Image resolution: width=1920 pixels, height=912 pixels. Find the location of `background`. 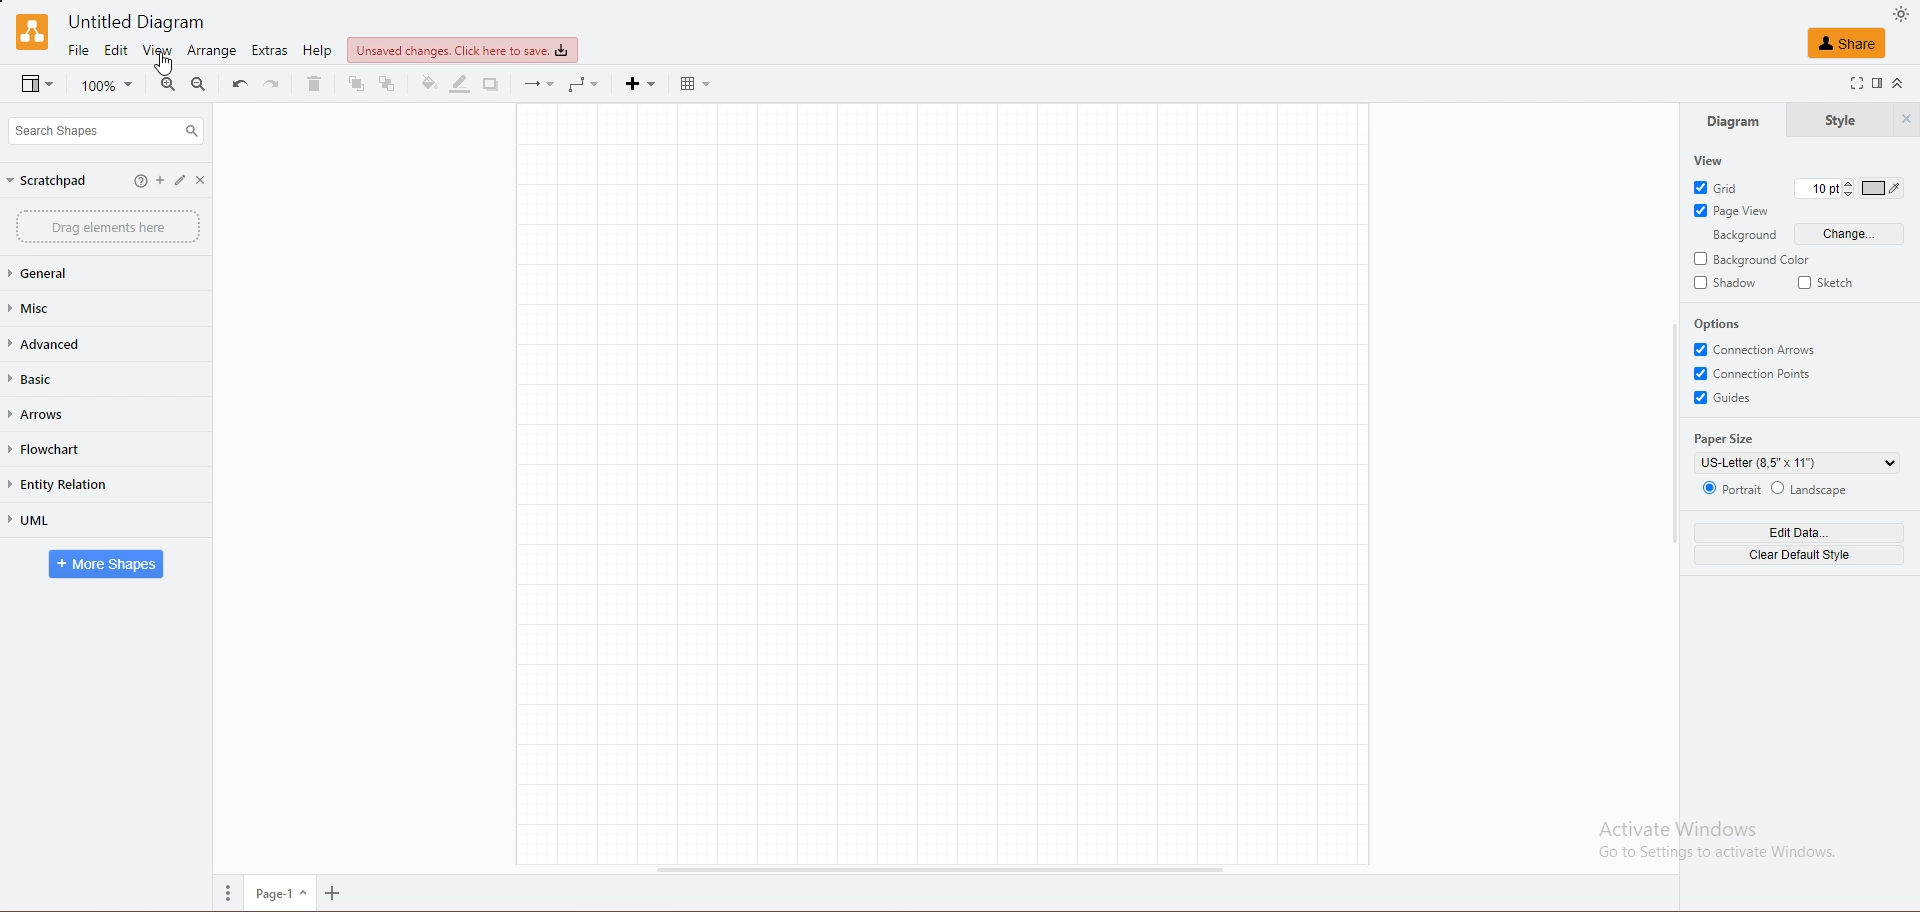

background is located at coordinates (1743, 236).